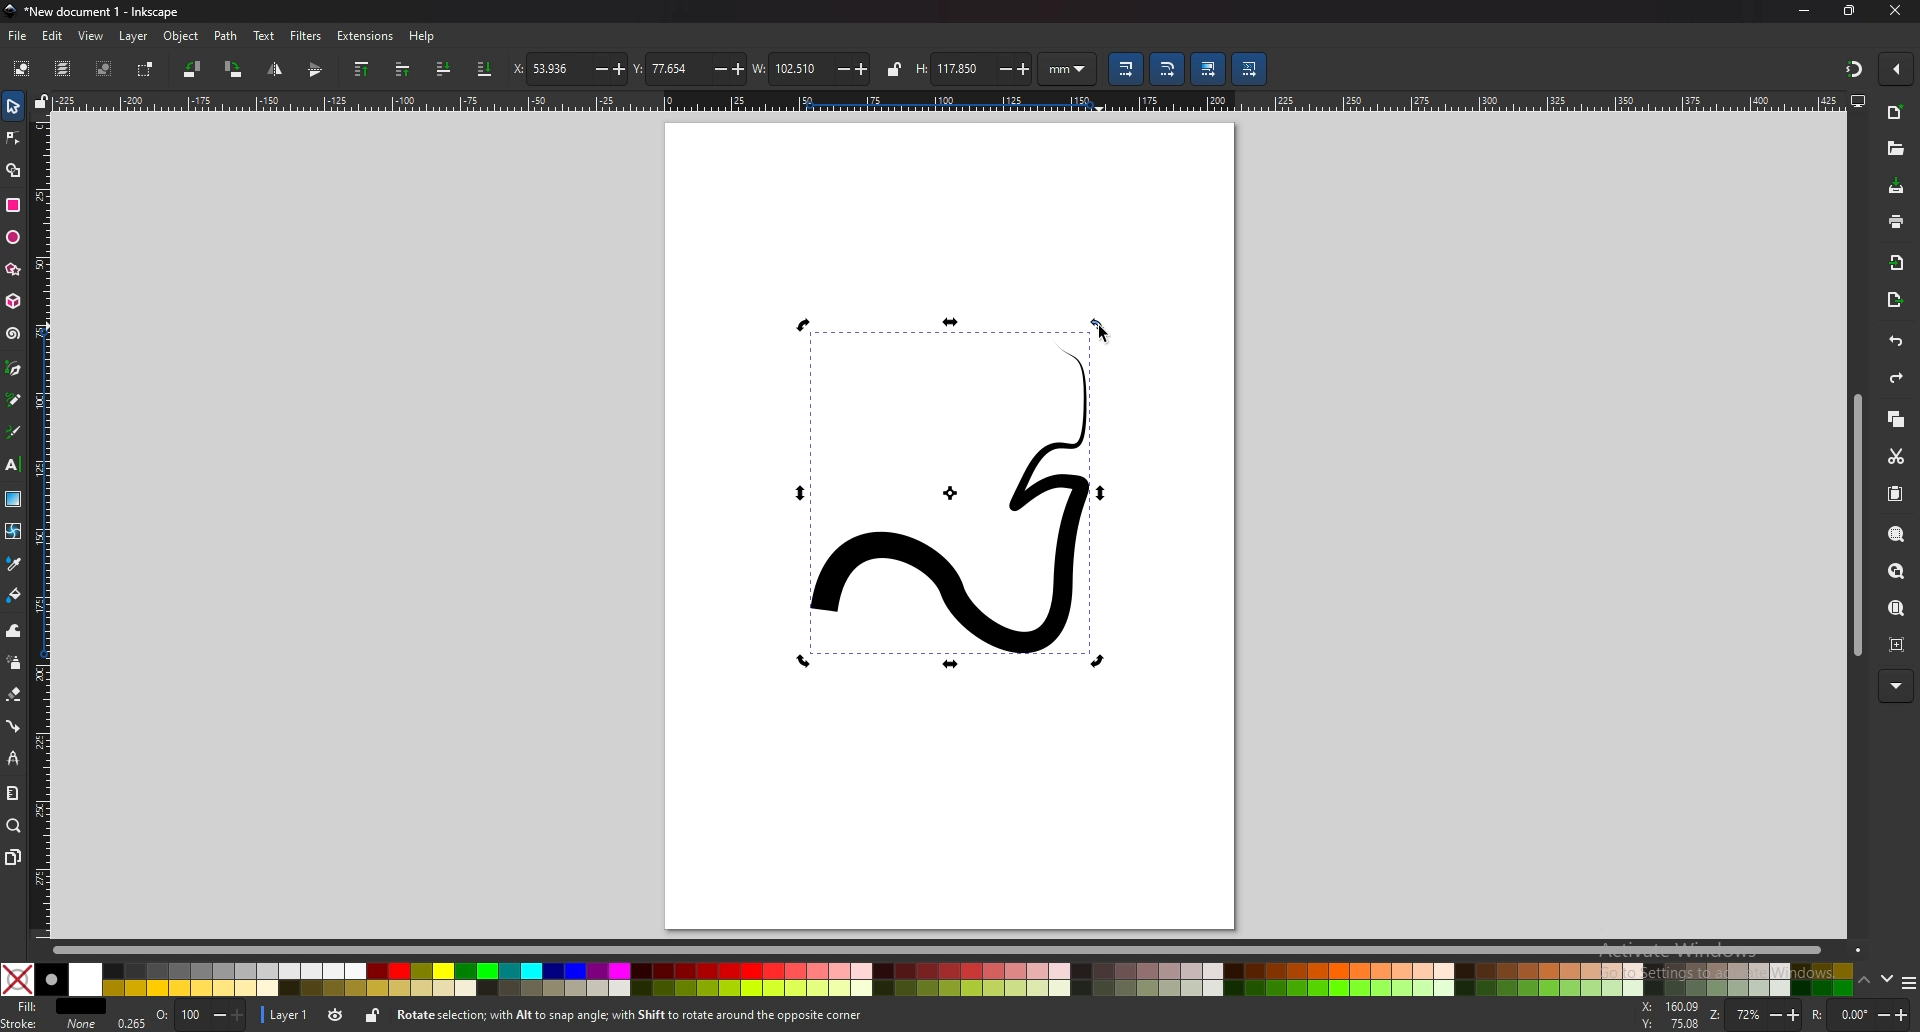 The width and height of the screenshot is (1920, 1032). I want to click on dropper, so click(14, 563).